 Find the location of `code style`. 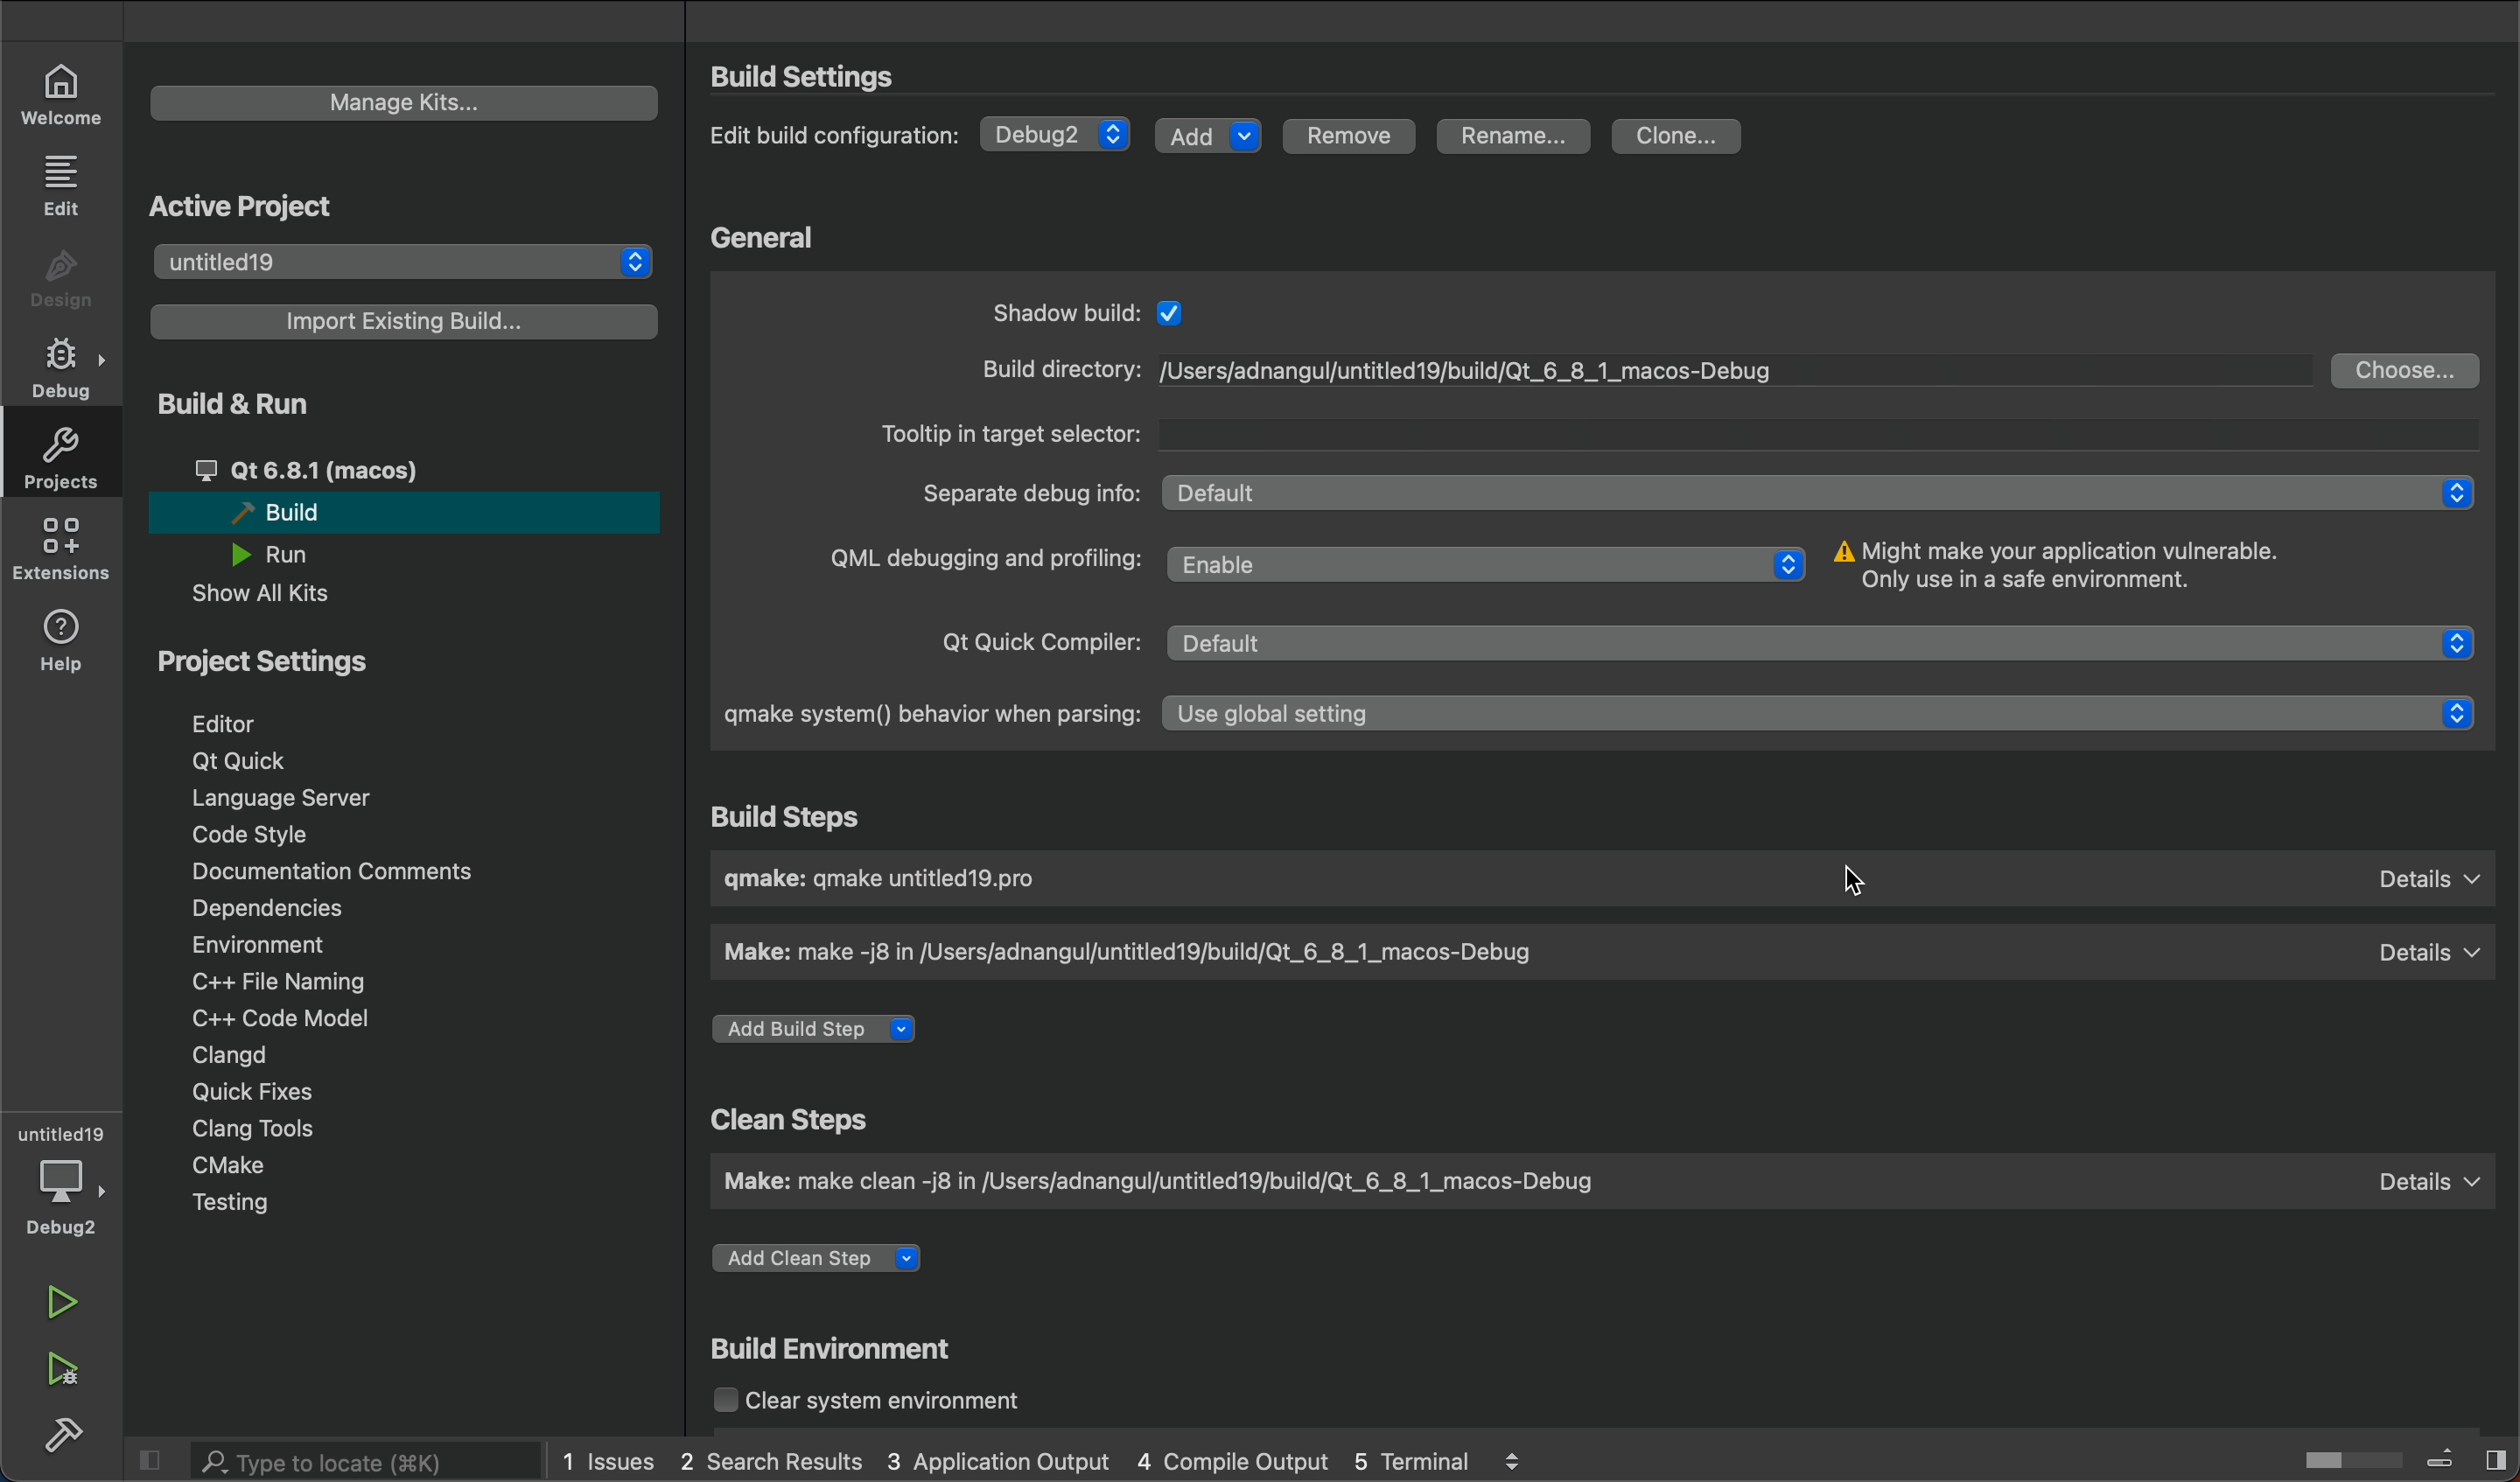

code style is located at coordinates (259, 835).